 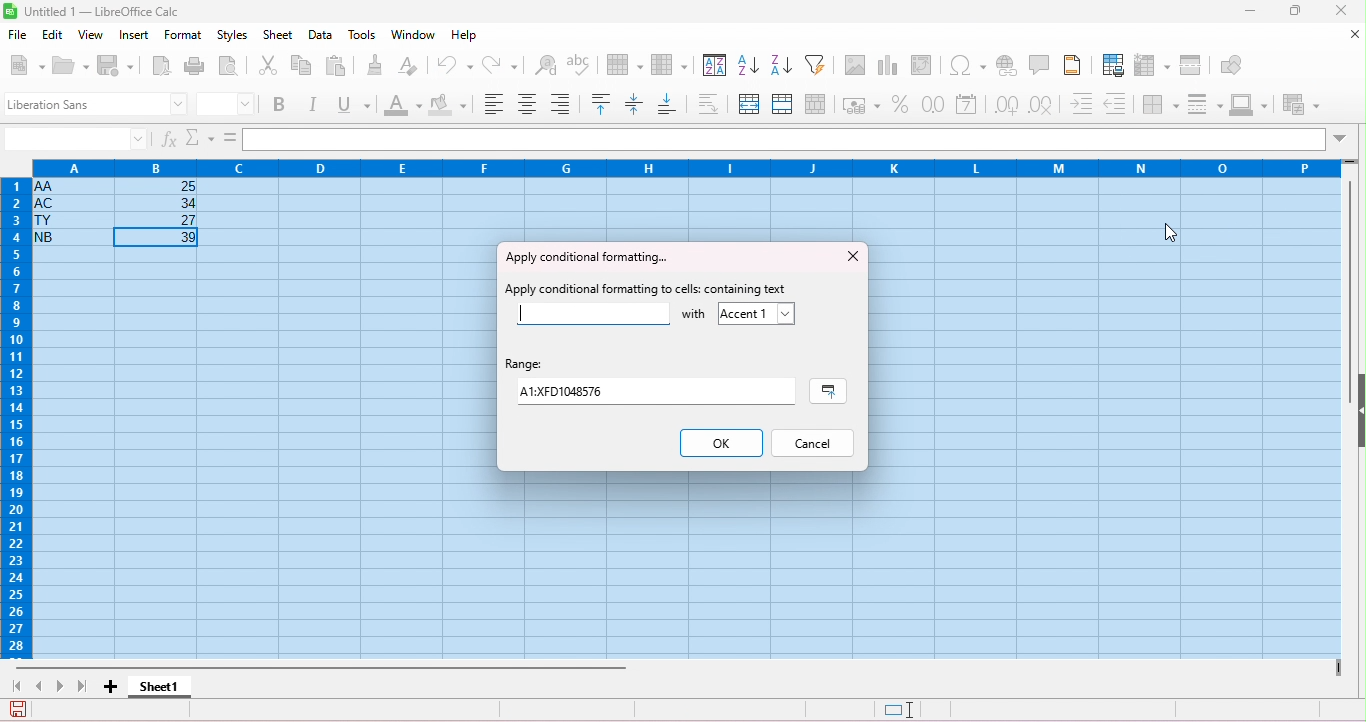 I want to click on spelling, so click(x=581, y=65).